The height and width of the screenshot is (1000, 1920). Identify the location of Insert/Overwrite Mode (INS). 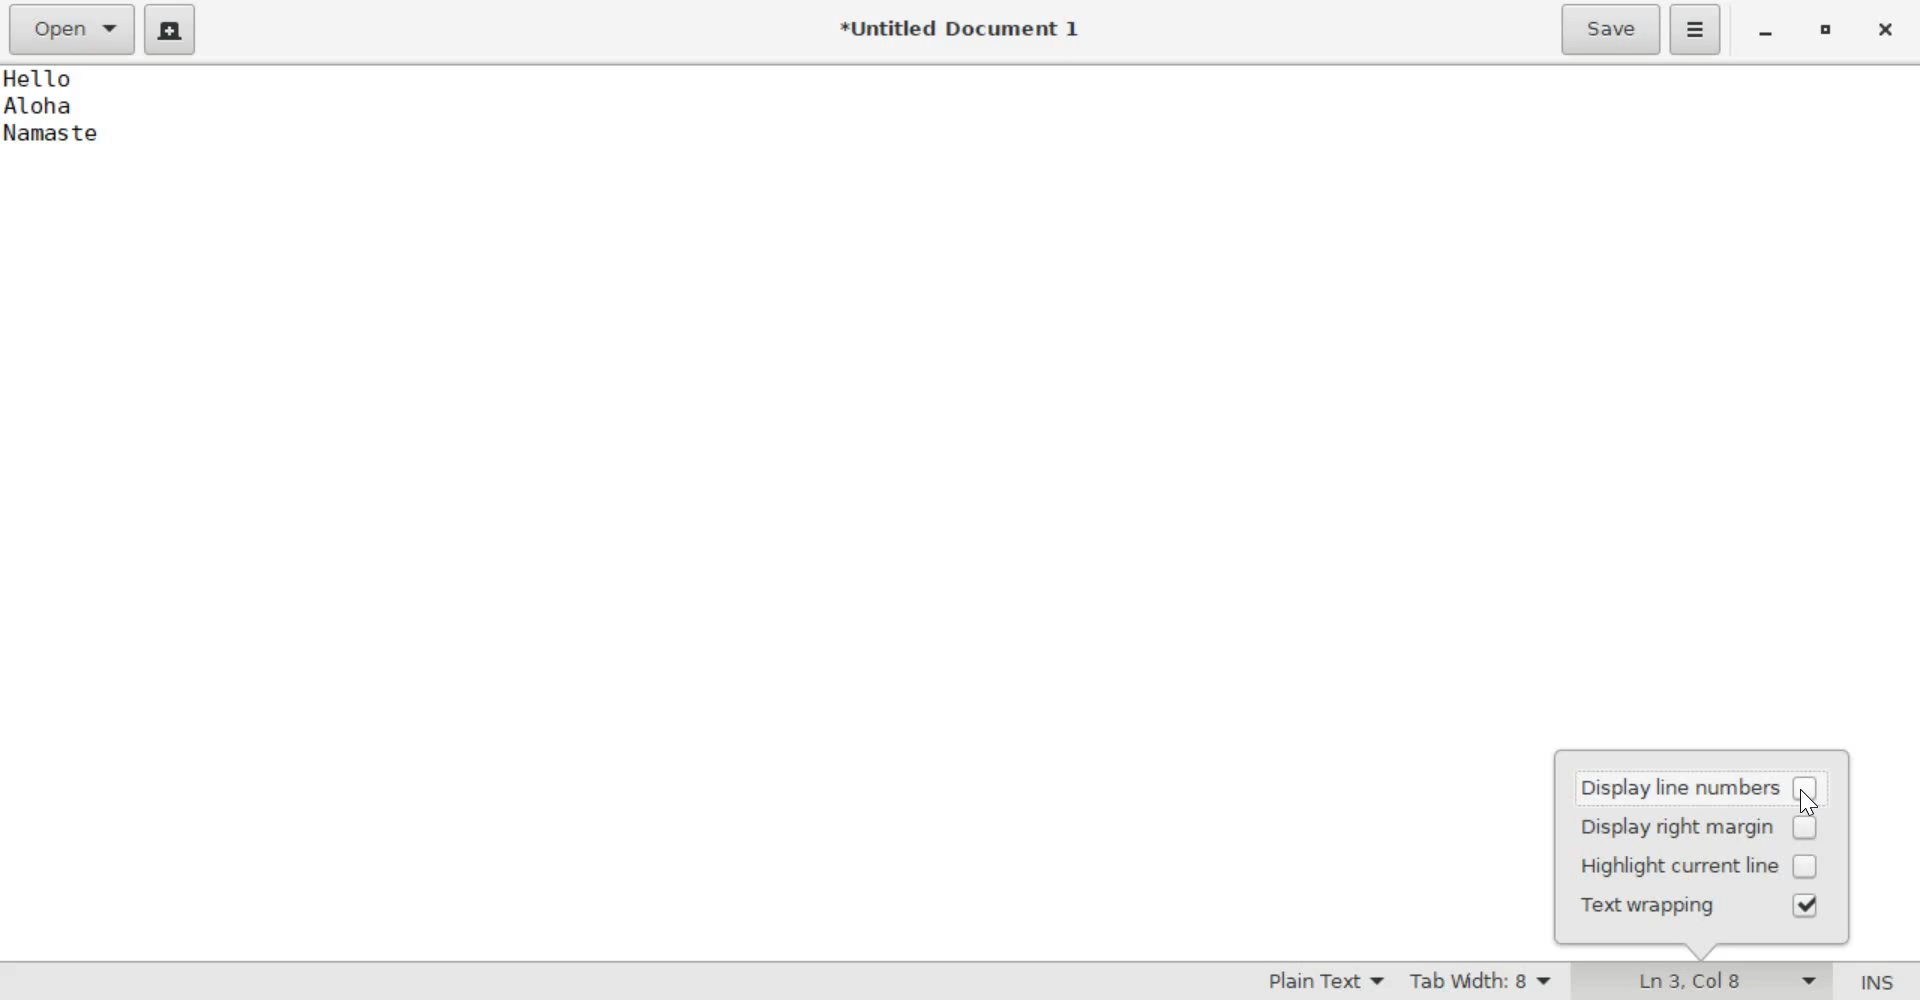
(1882, 981).